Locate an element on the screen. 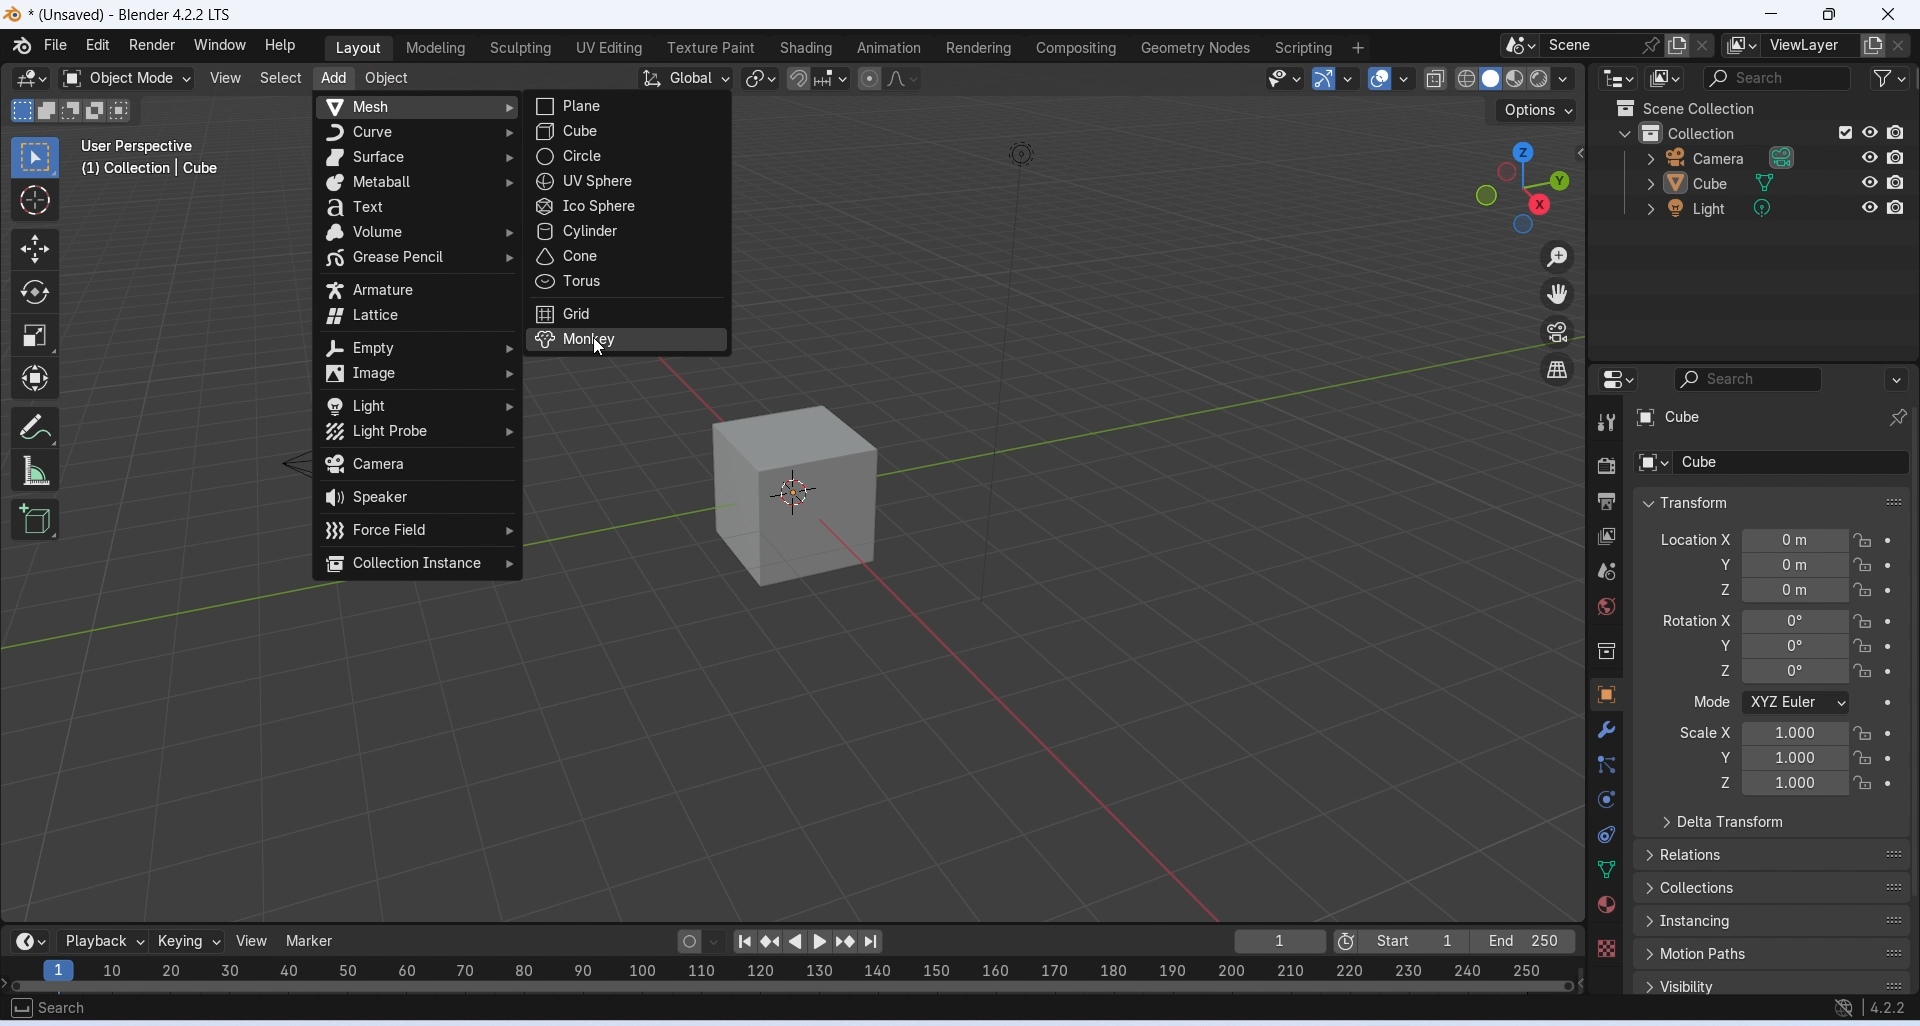 The width and height of the screenshot is (1920, 1026). constraints is located at coordinates (1606, 836).